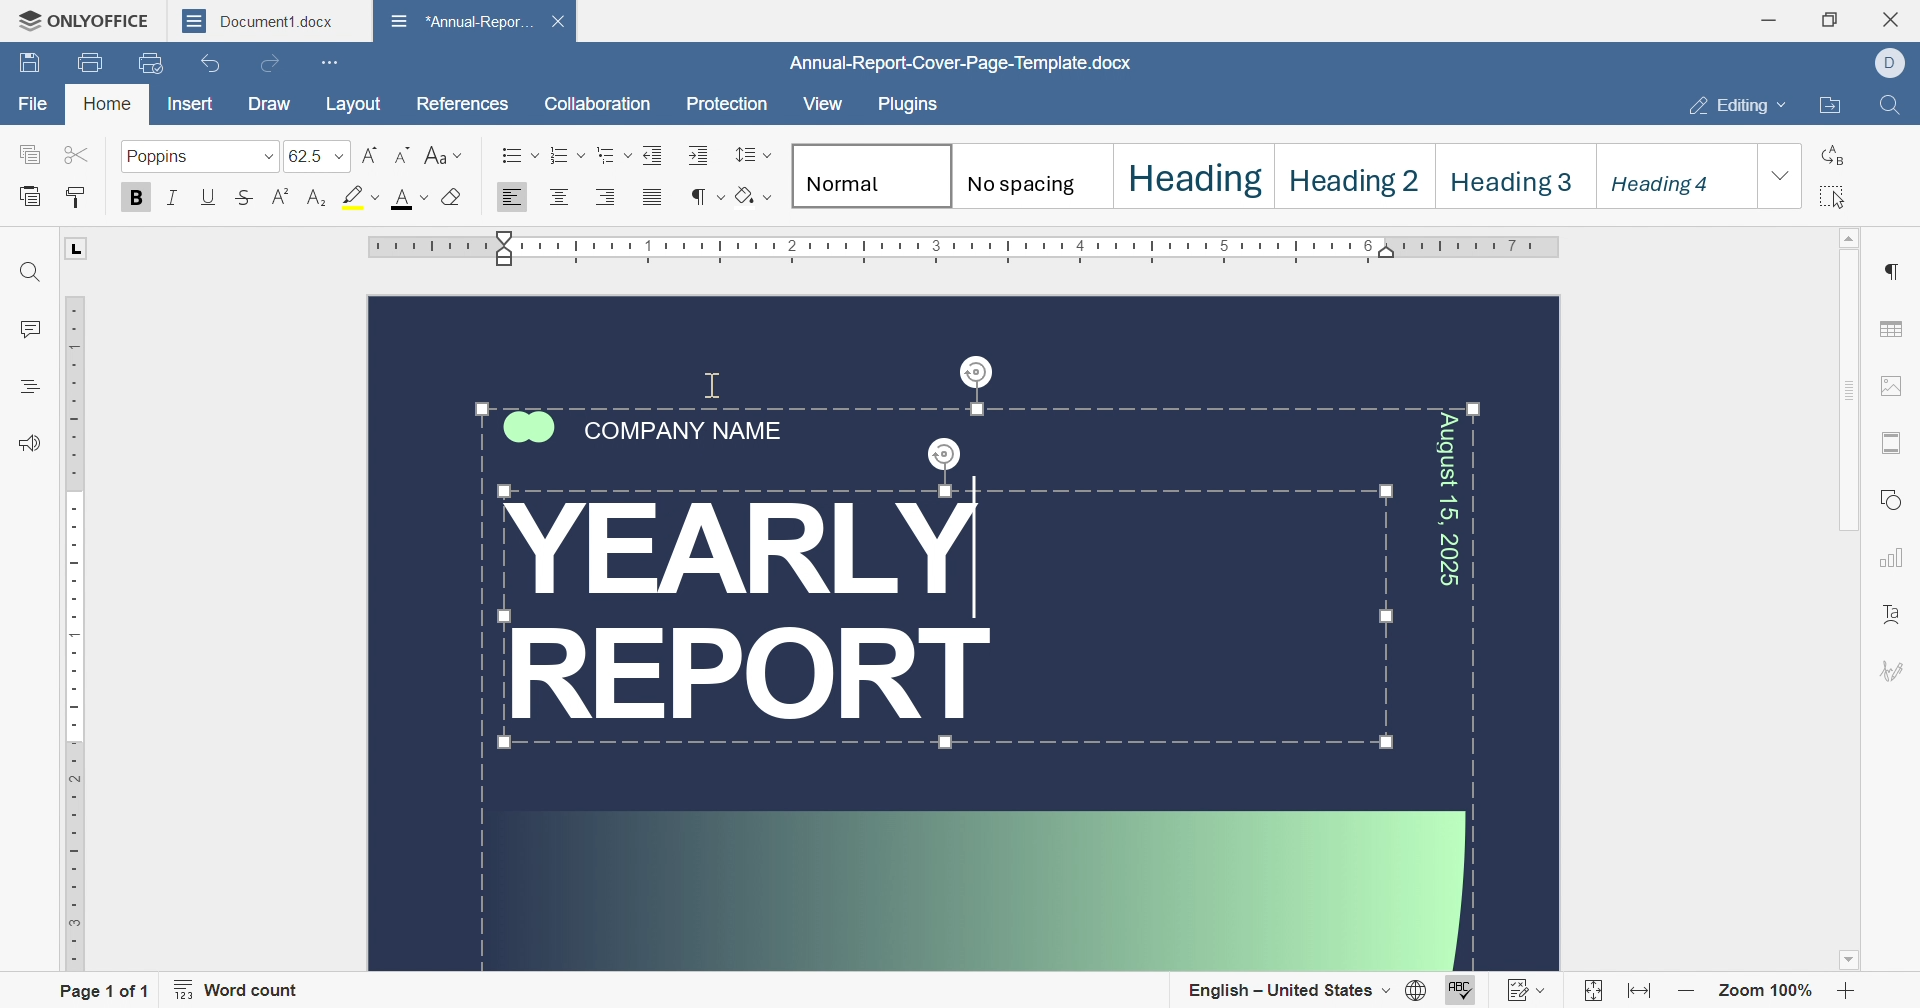 This screenshot has width=1920, height=1008. Describe the element at coordinates (372, 155) in the screenshot. I see `increment font size` at that location.